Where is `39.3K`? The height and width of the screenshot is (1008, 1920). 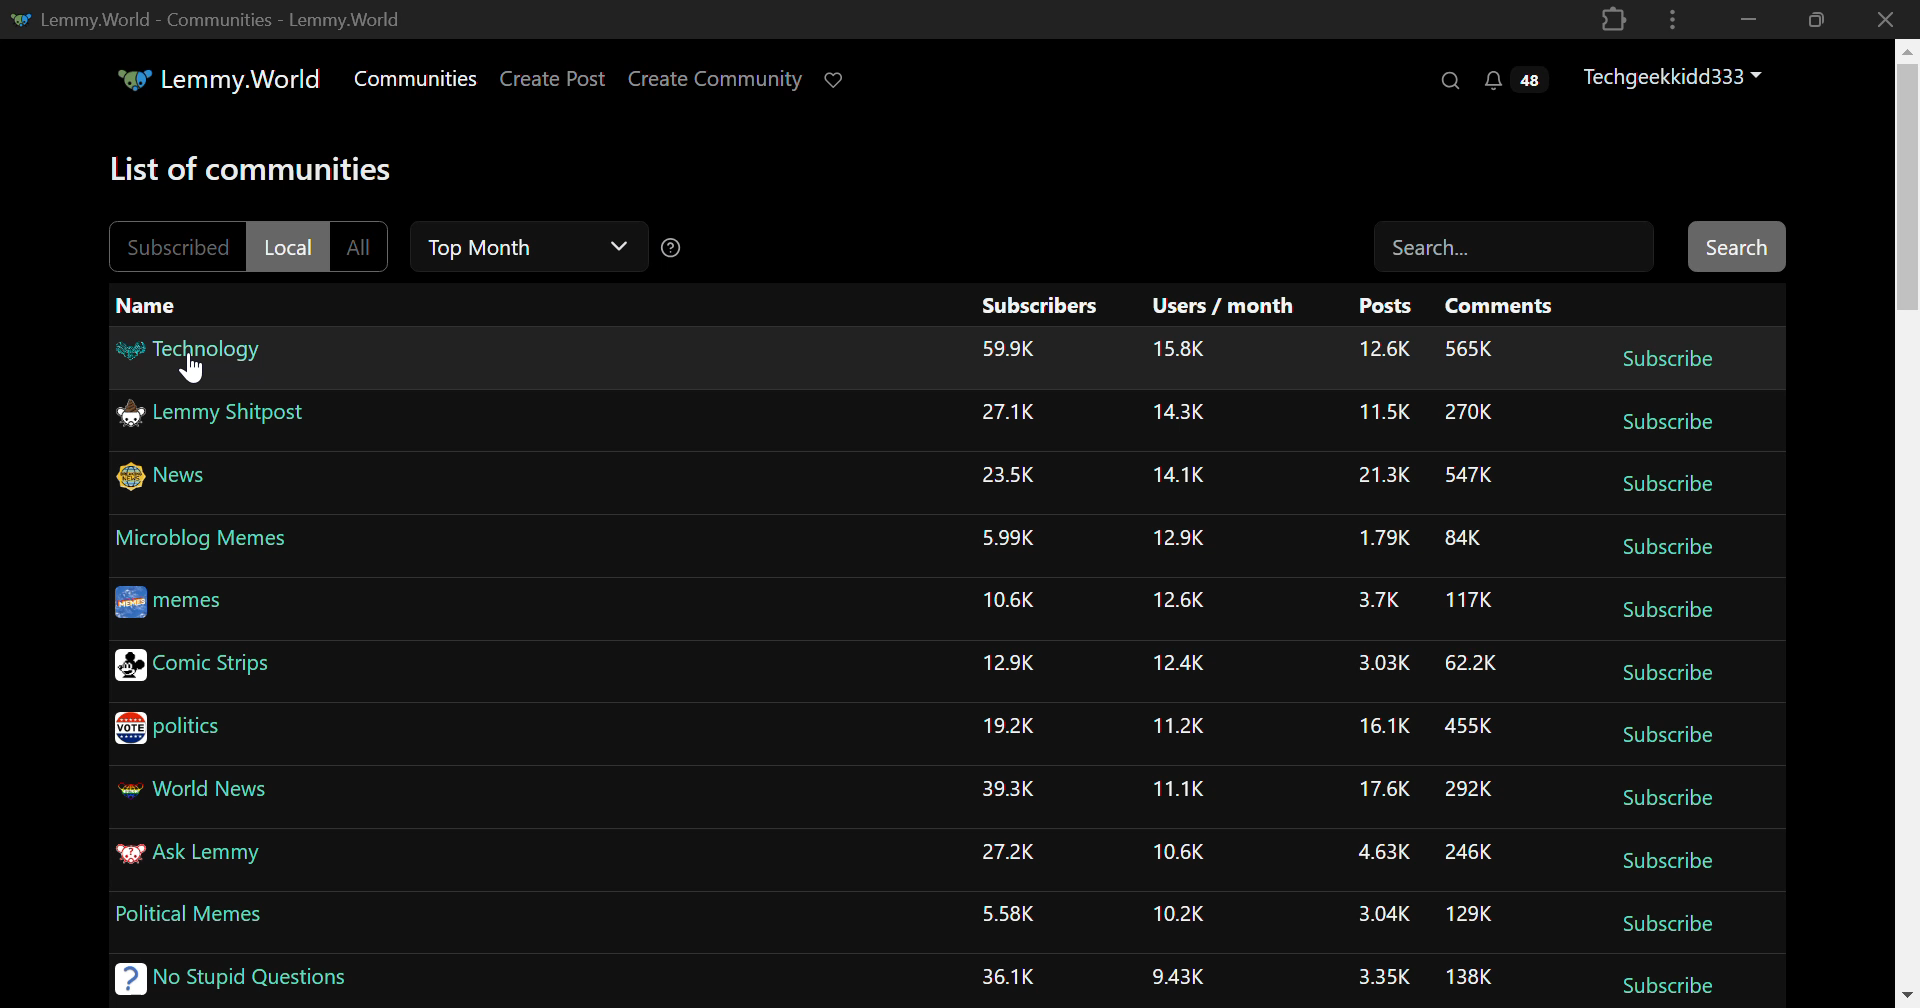
39.3K is located at coordinates (1009, 791).